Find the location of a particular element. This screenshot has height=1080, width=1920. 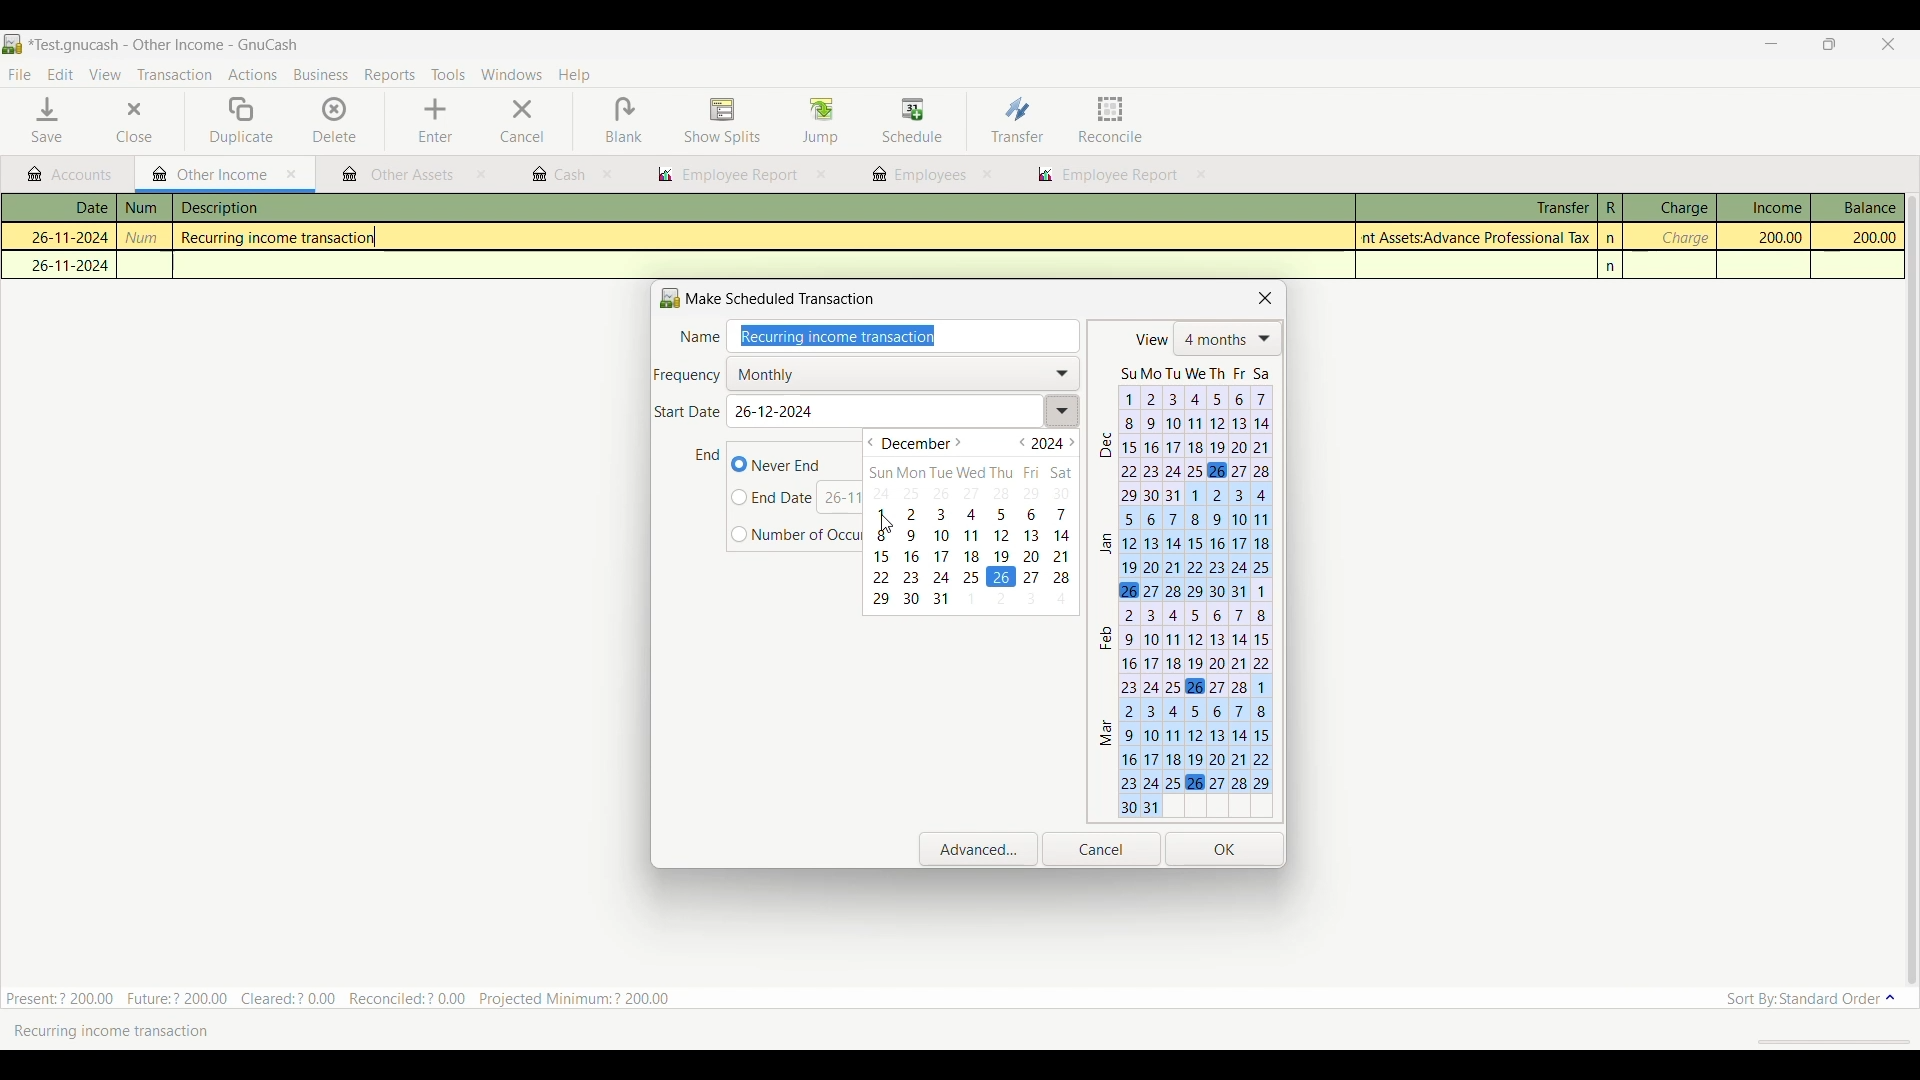

Recurring income transaction is located at coordinates (125, 1031).